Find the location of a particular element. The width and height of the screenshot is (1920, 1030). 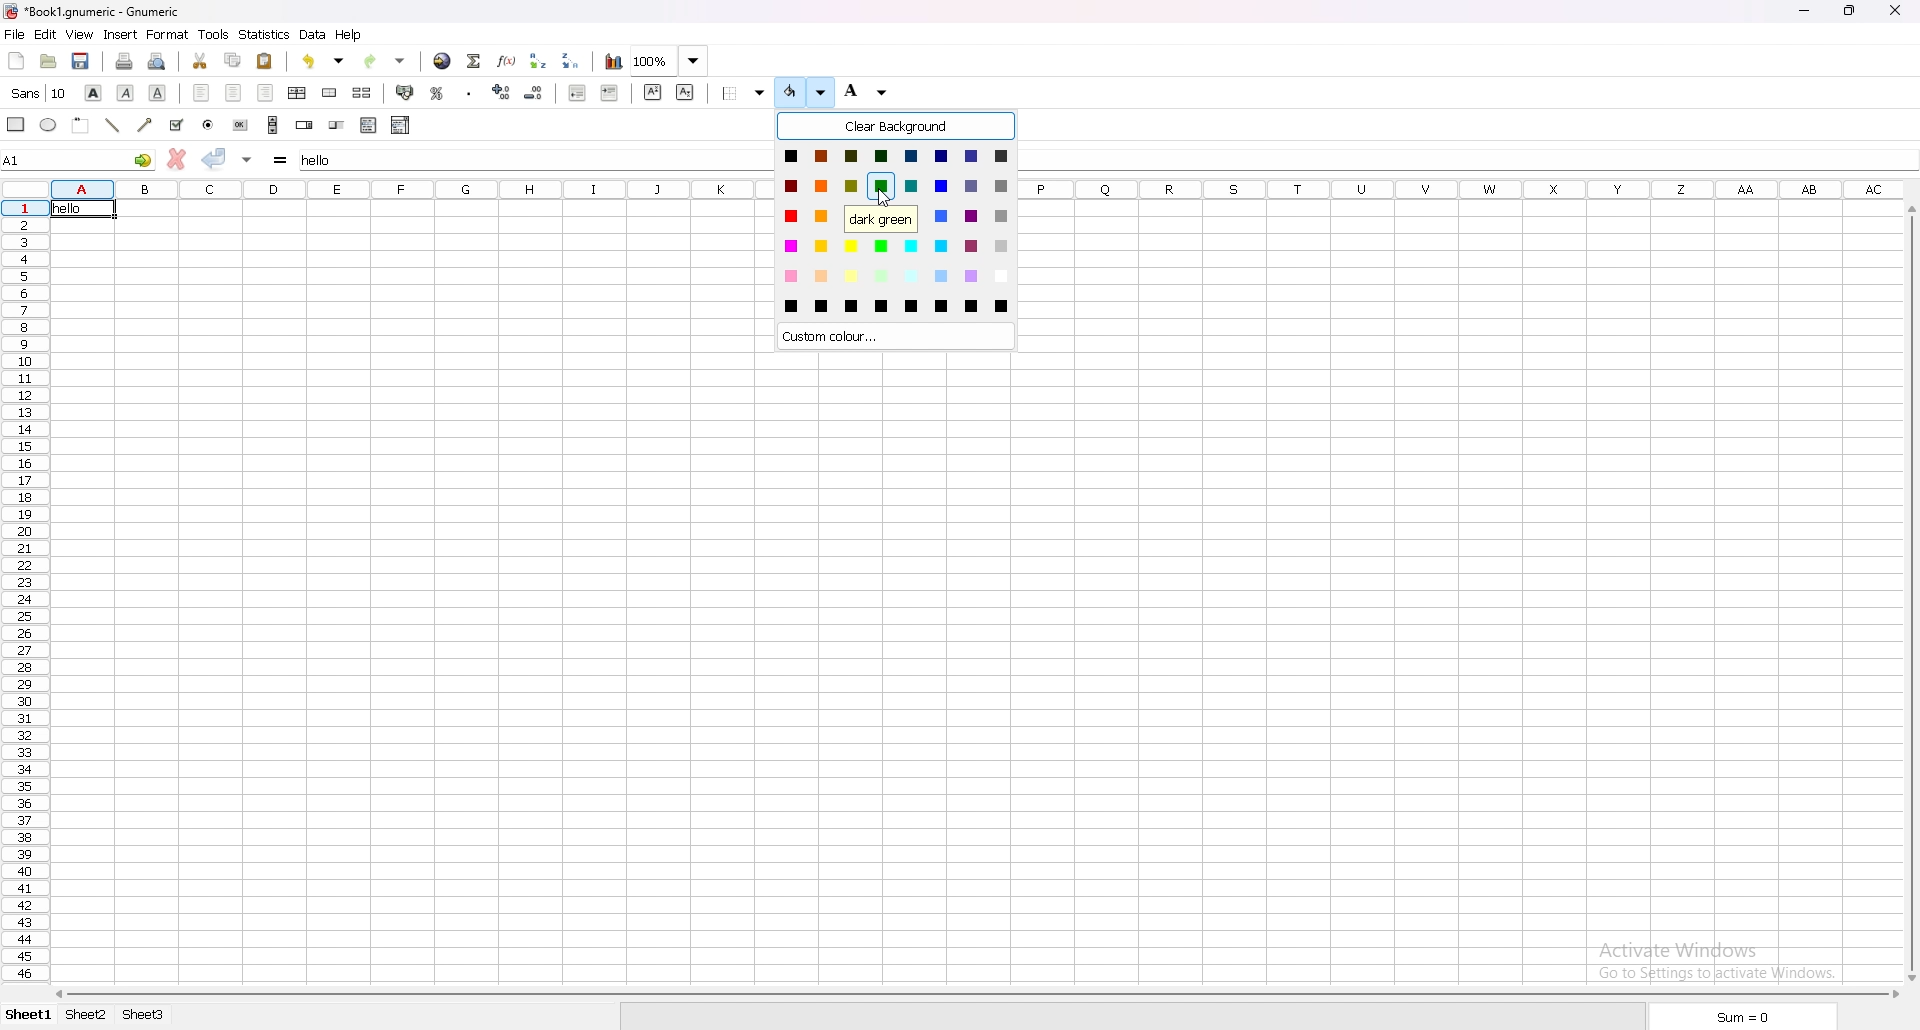

save is located at coordinates (81, 61).